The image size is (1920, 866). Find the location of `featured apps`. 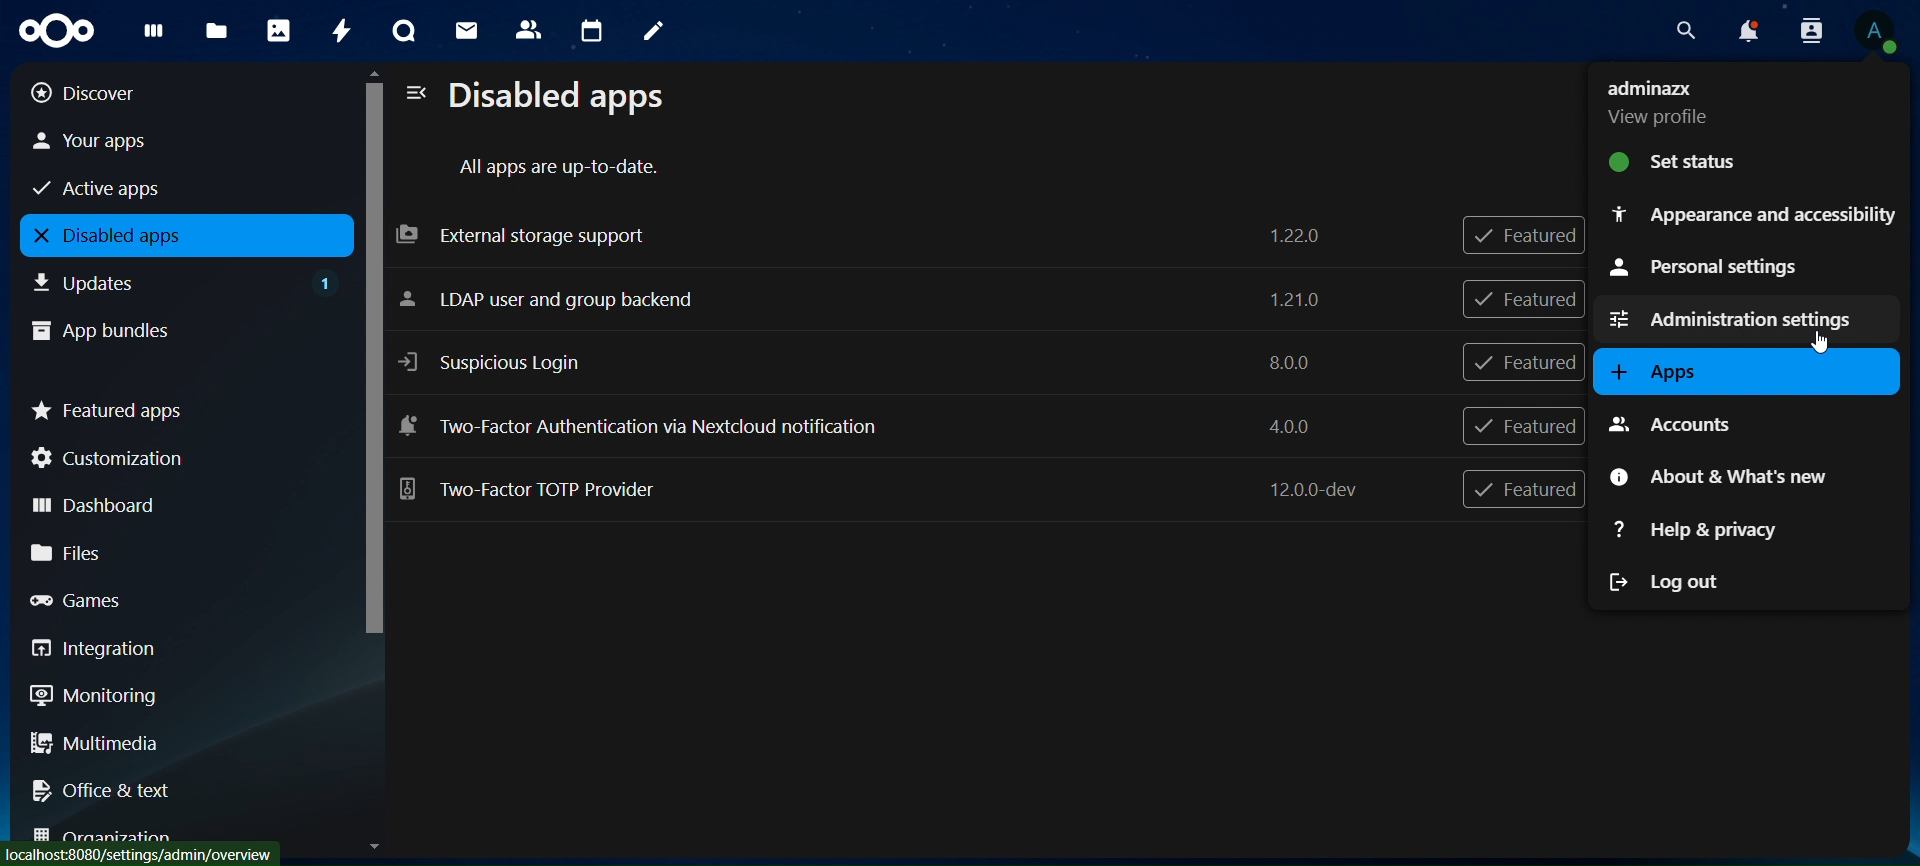

featured apps is located at coordinates (178, 407).